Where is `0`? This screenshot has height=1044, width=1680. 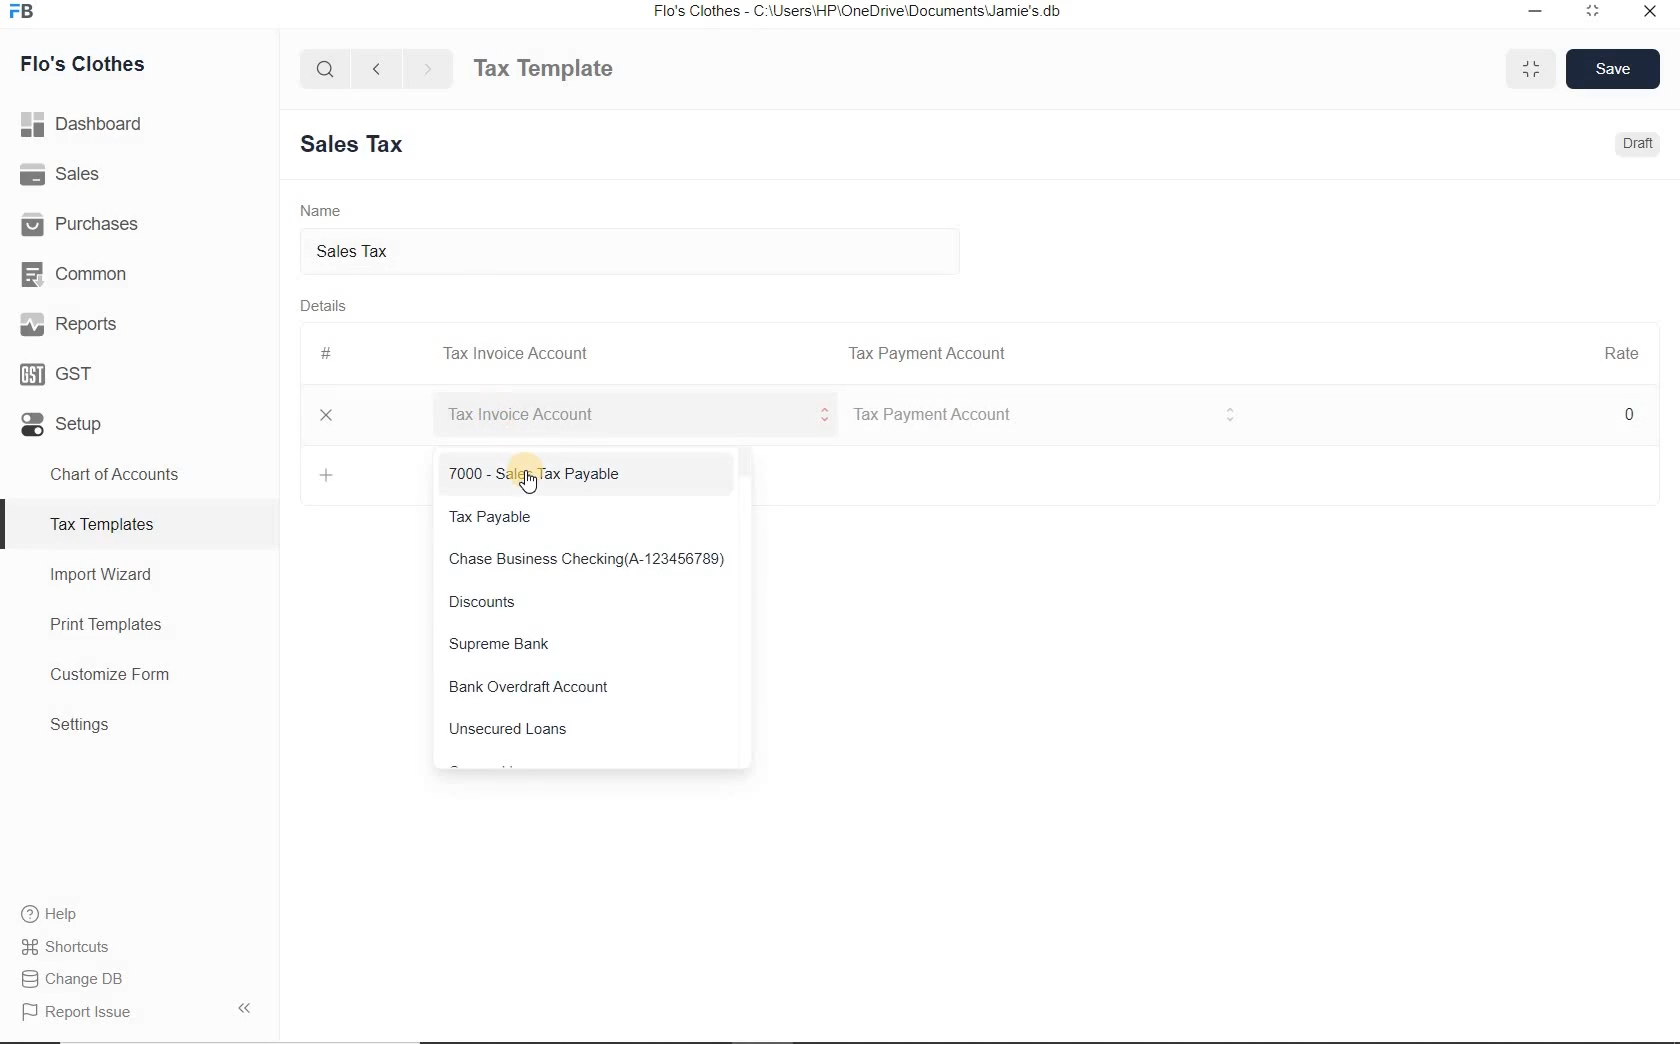
0 is located at coordinates (1631, 413).